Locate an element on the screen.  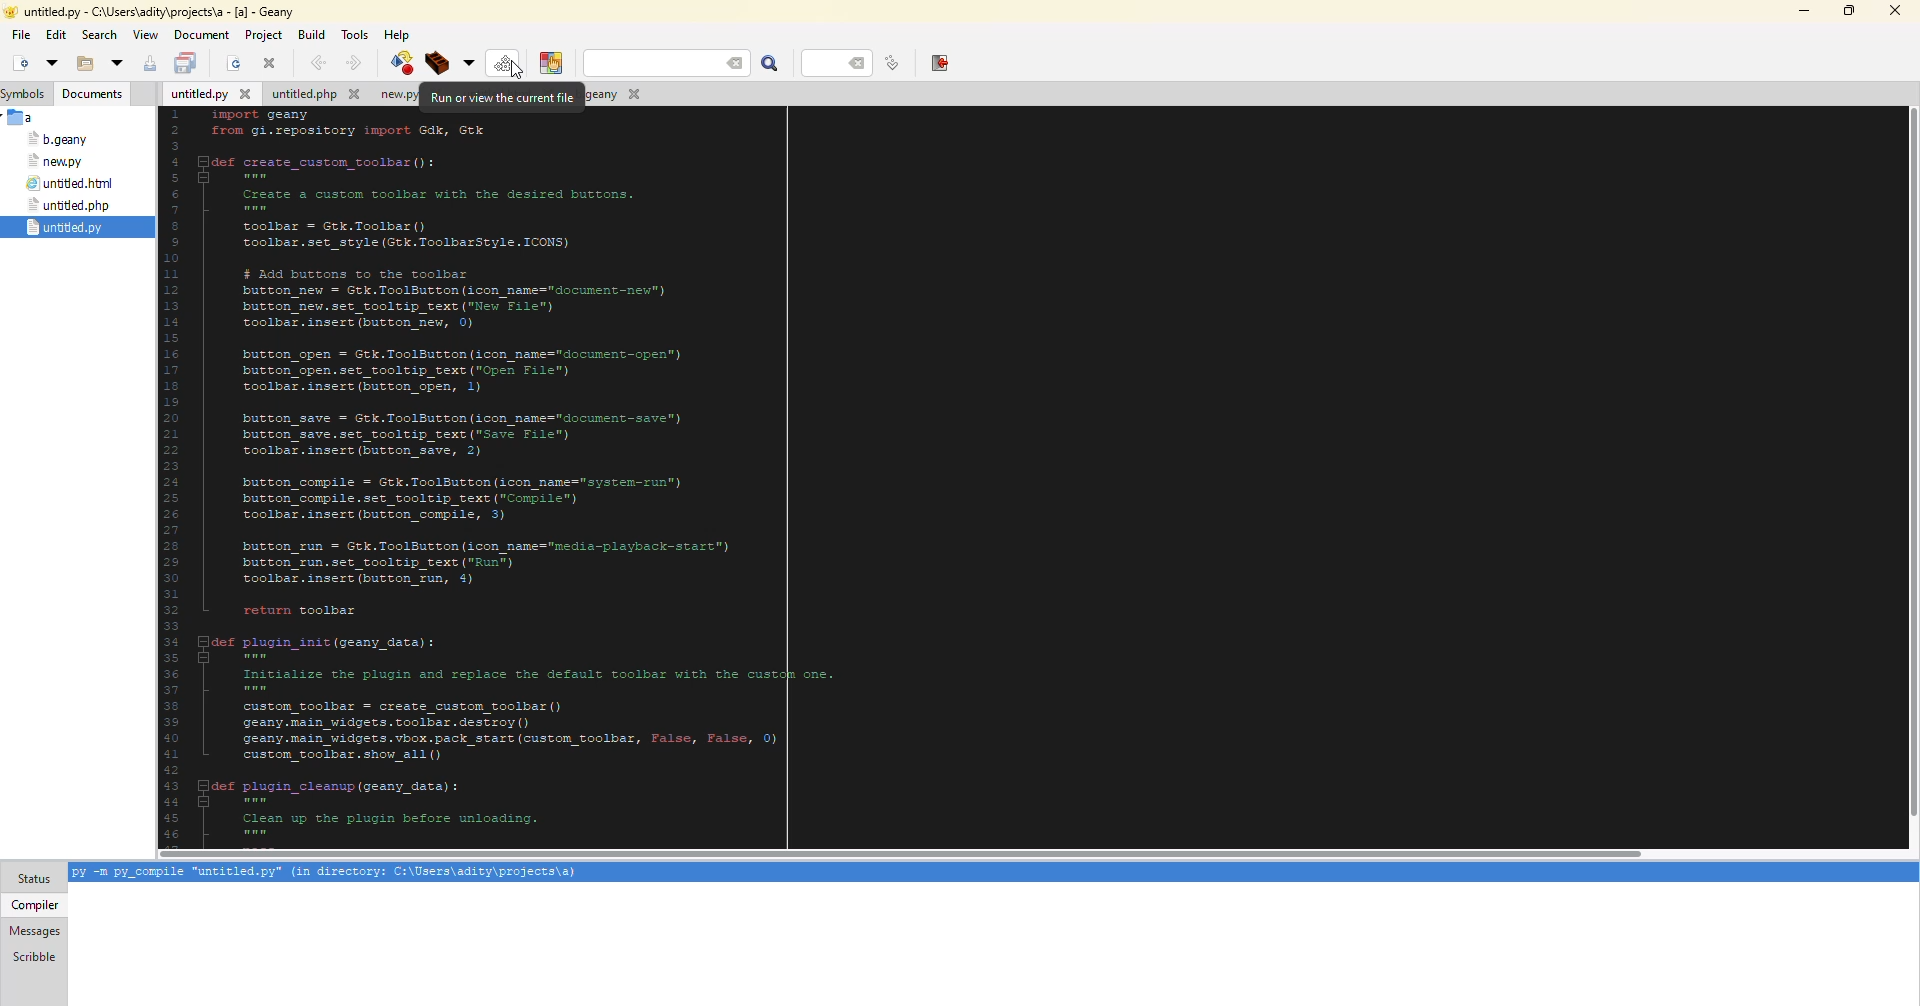
new is located at coordinates (19, 63).